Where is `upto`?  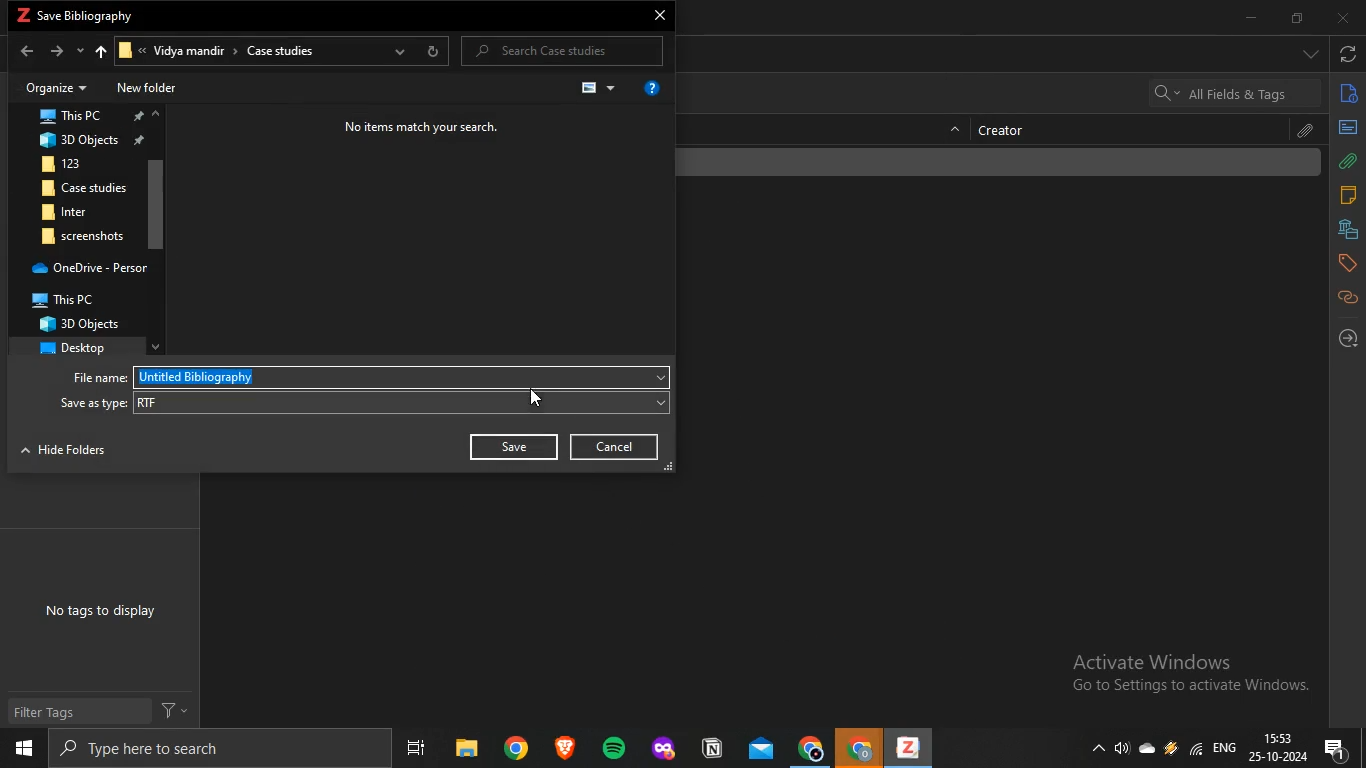
upto is located at coordinates (101, 53).